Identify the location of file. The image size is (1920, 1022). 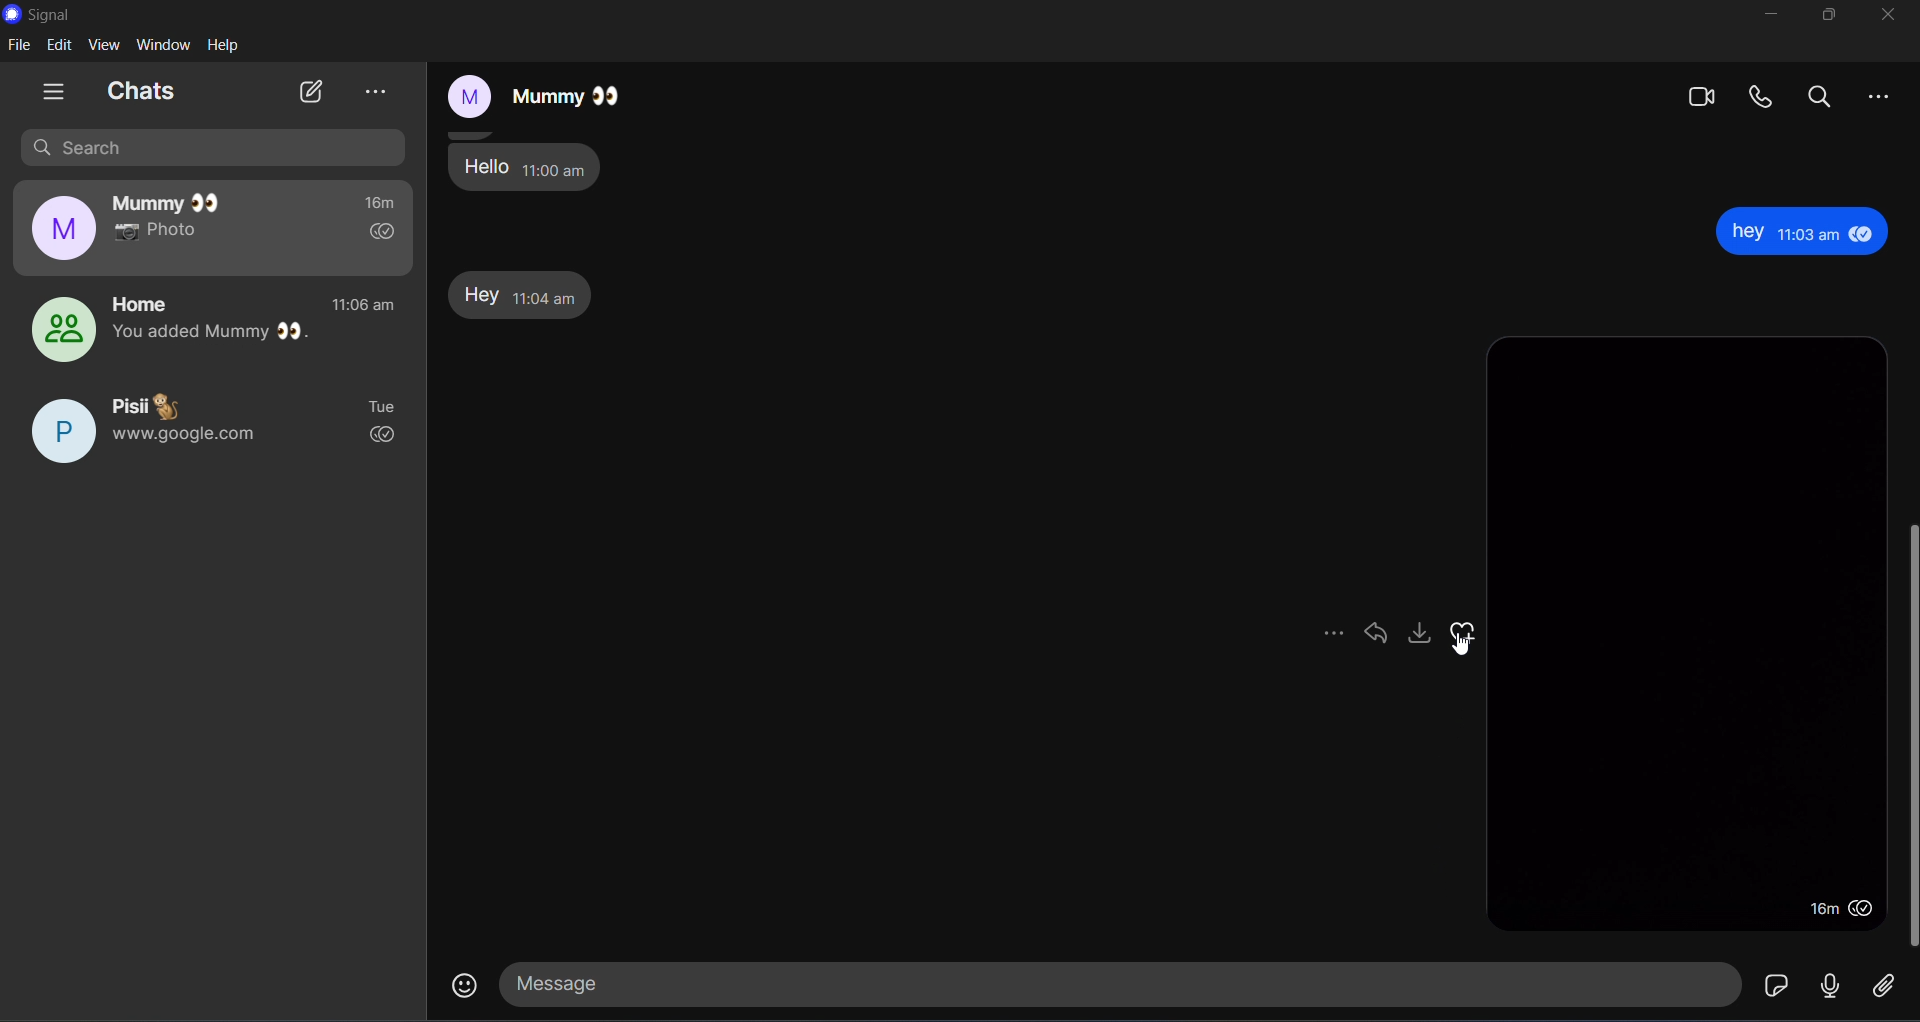
(19, 46).